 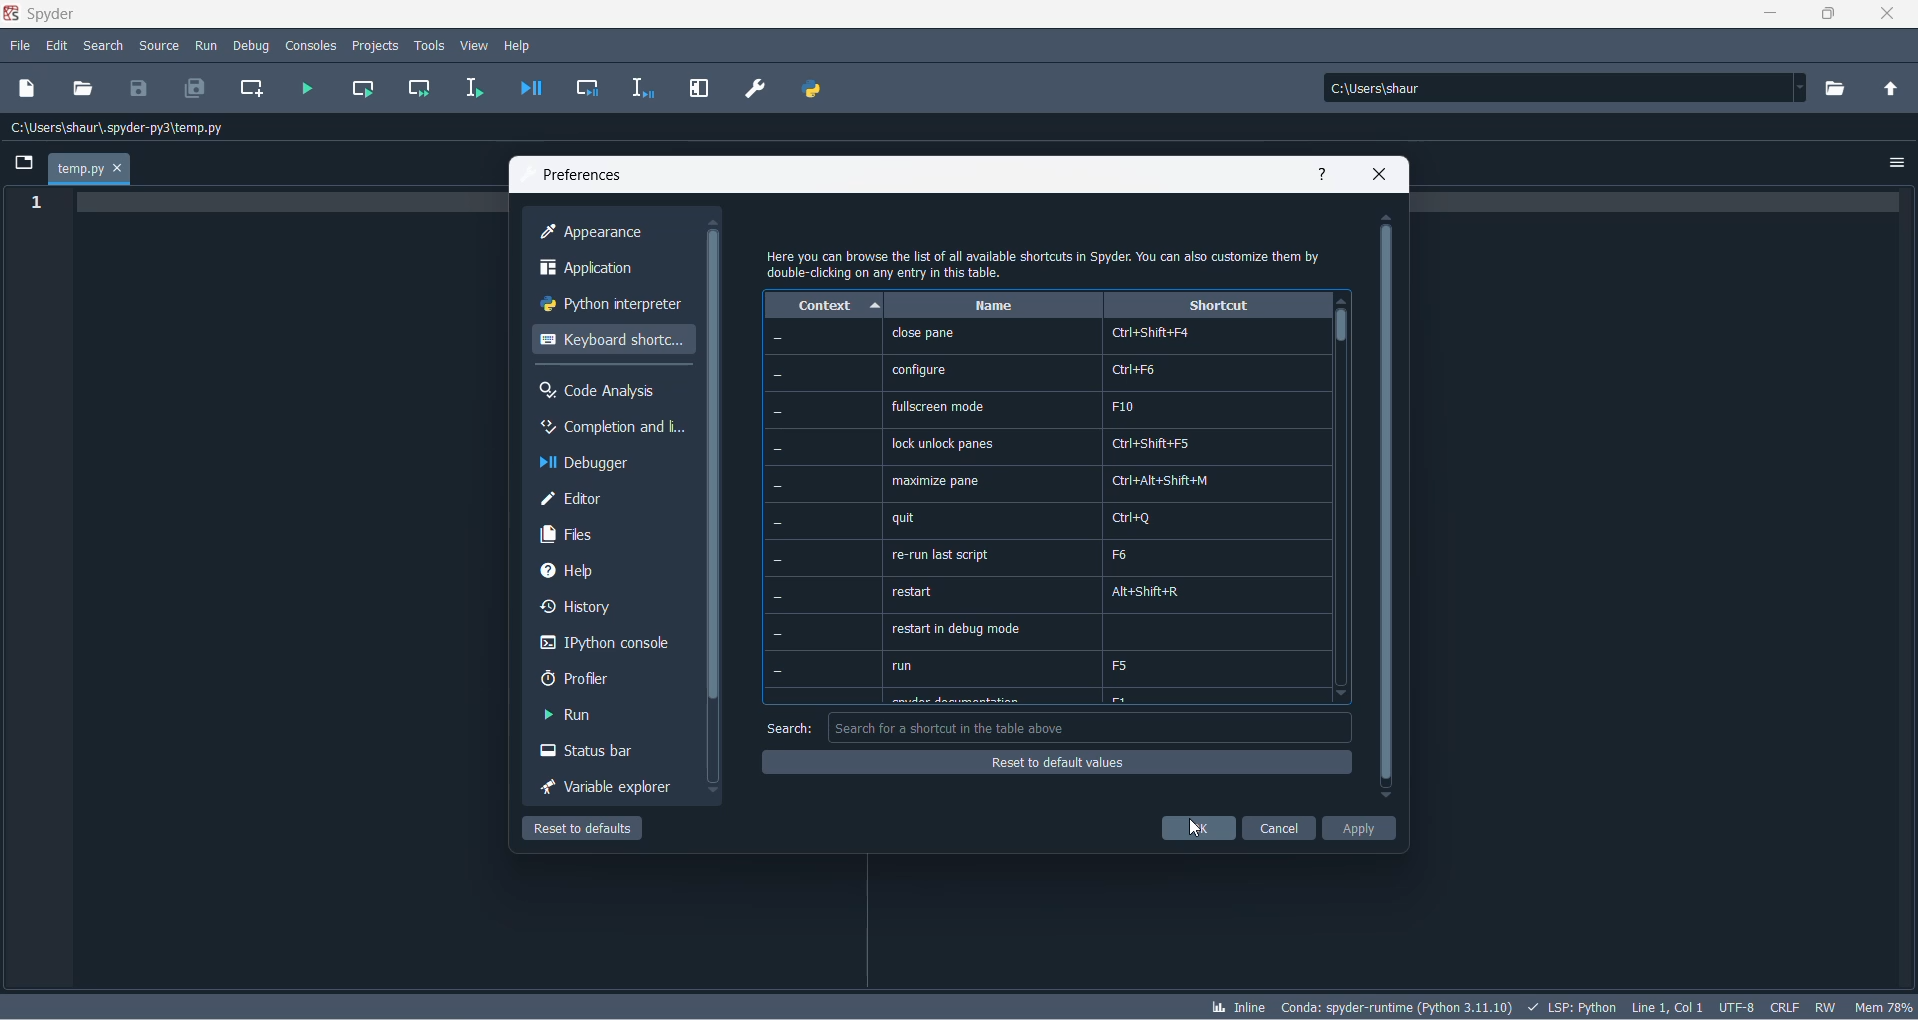 What do you see at coordinates (1840, 89) in the screenshot?
I see `directory` at bounding box center [1840, 89].